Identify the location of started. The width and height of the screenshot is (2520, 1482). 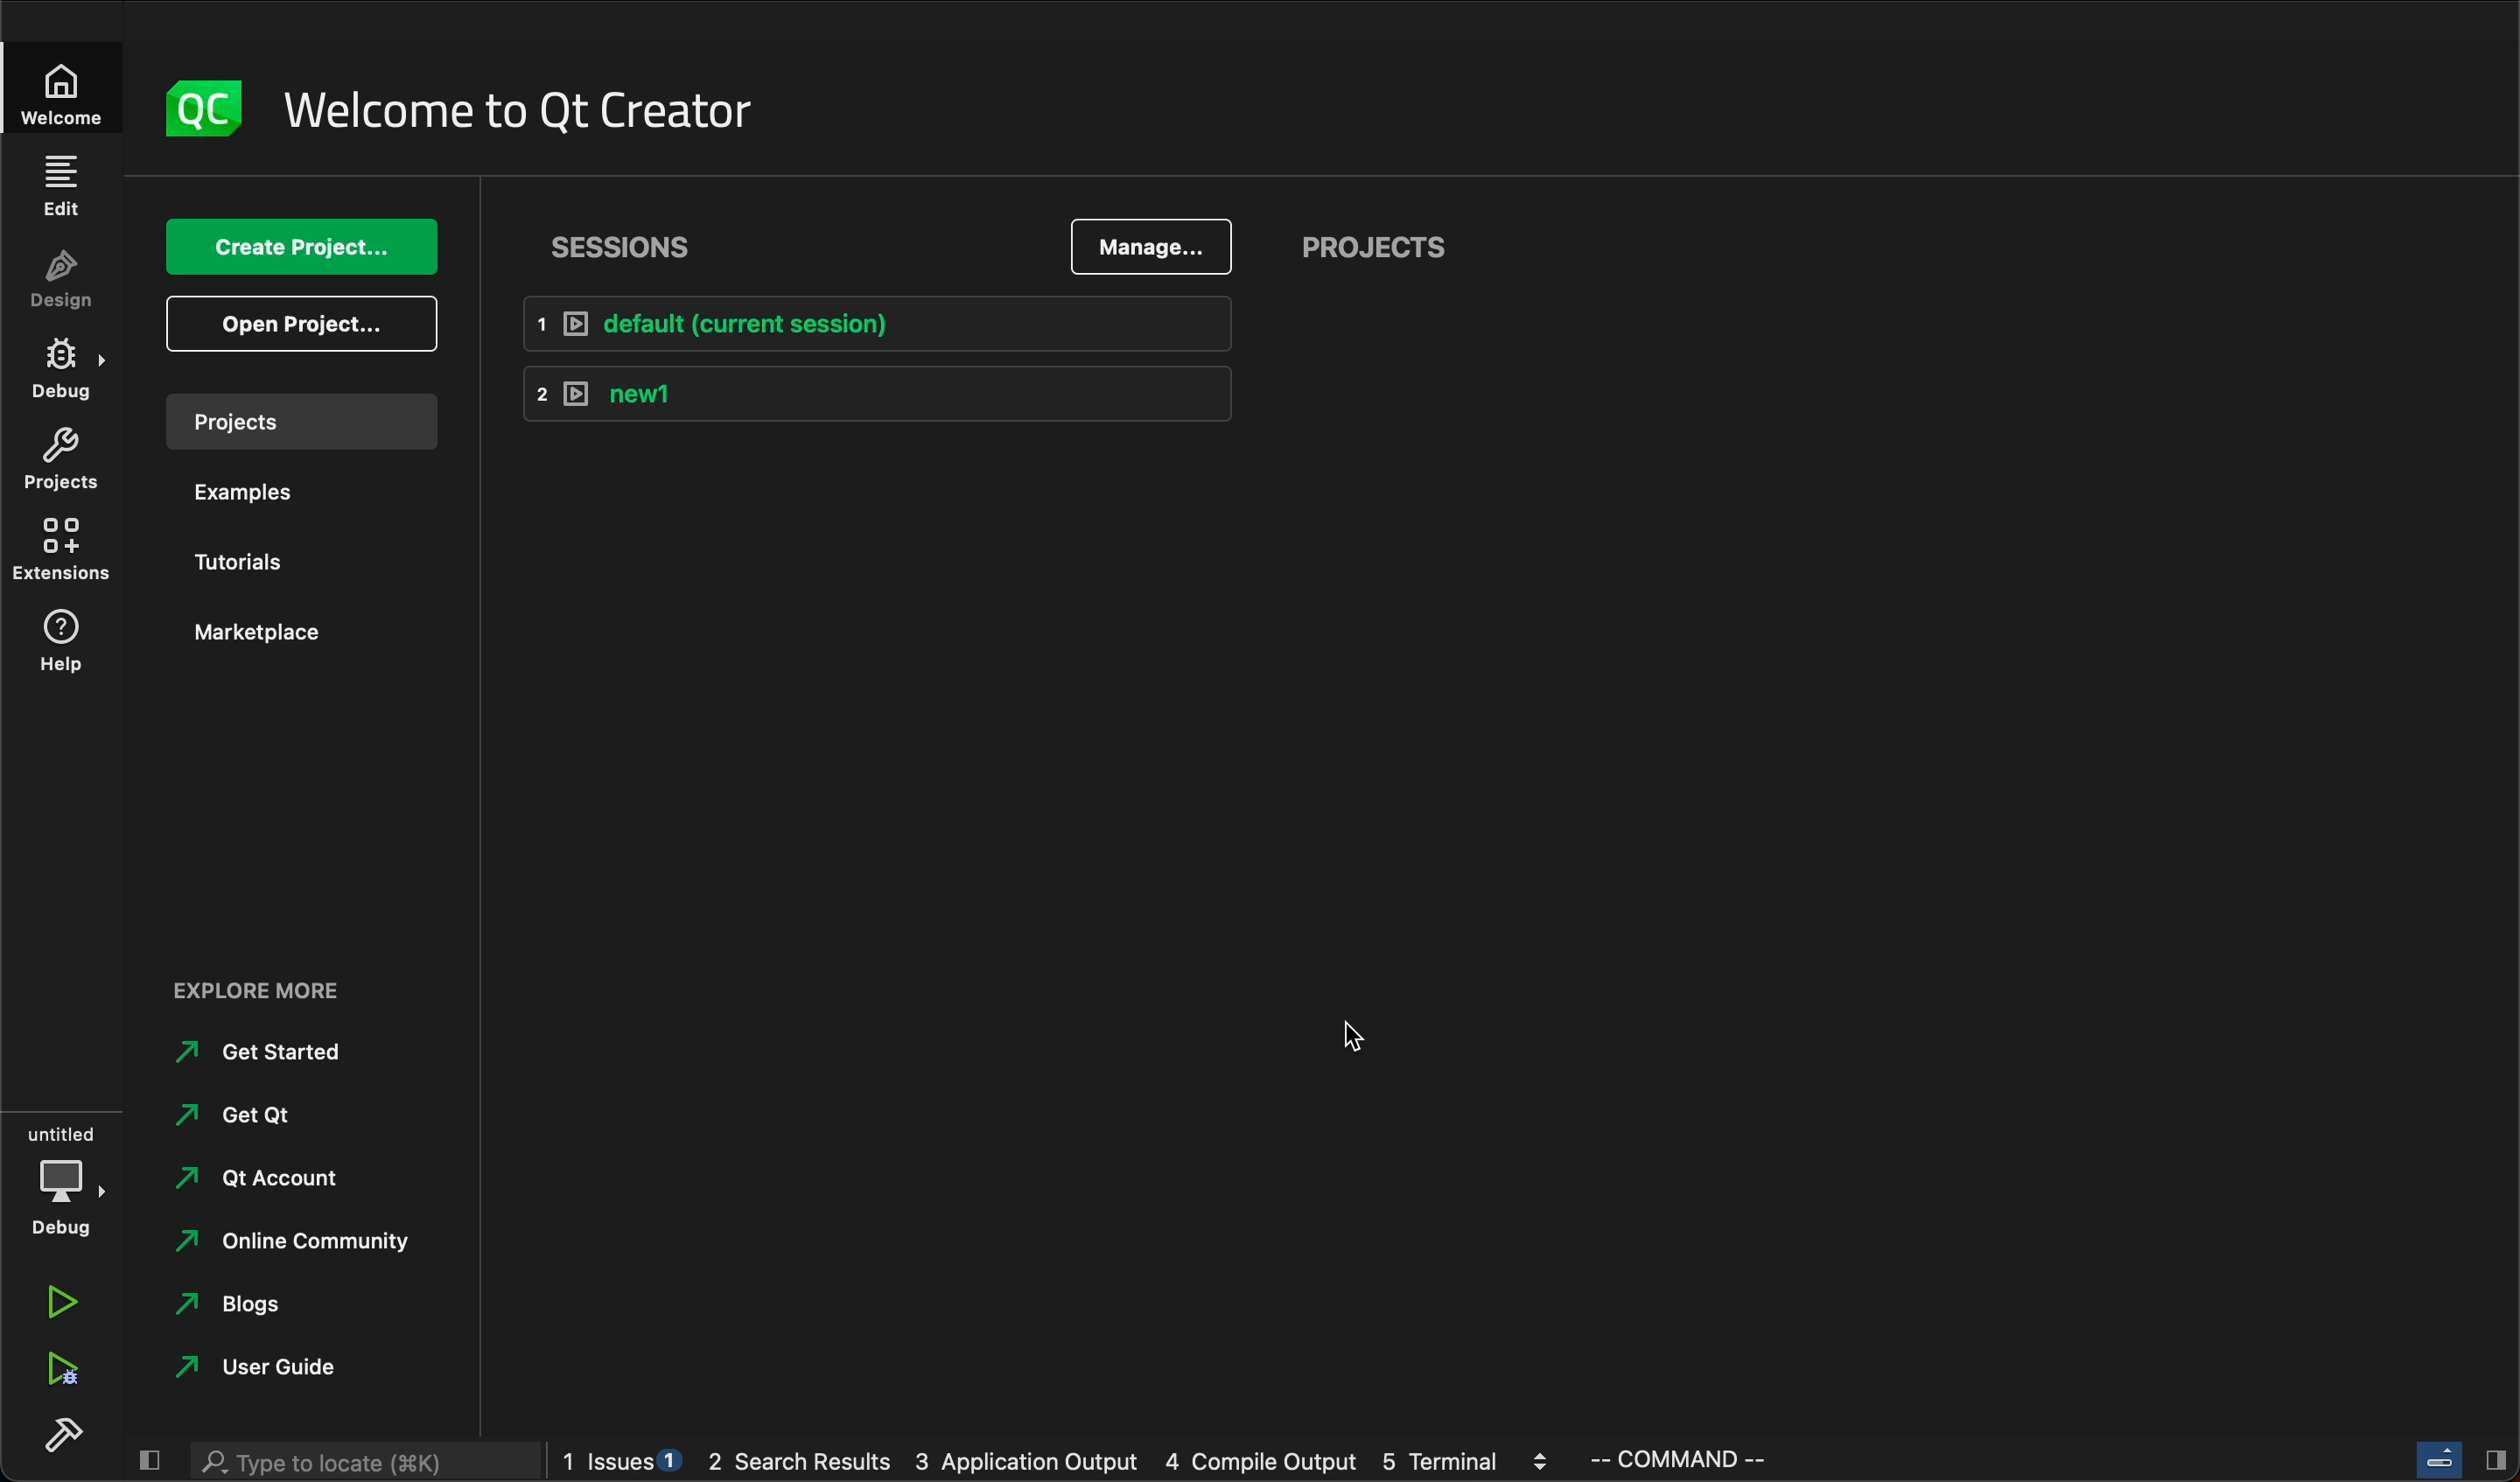
(272, 1056).